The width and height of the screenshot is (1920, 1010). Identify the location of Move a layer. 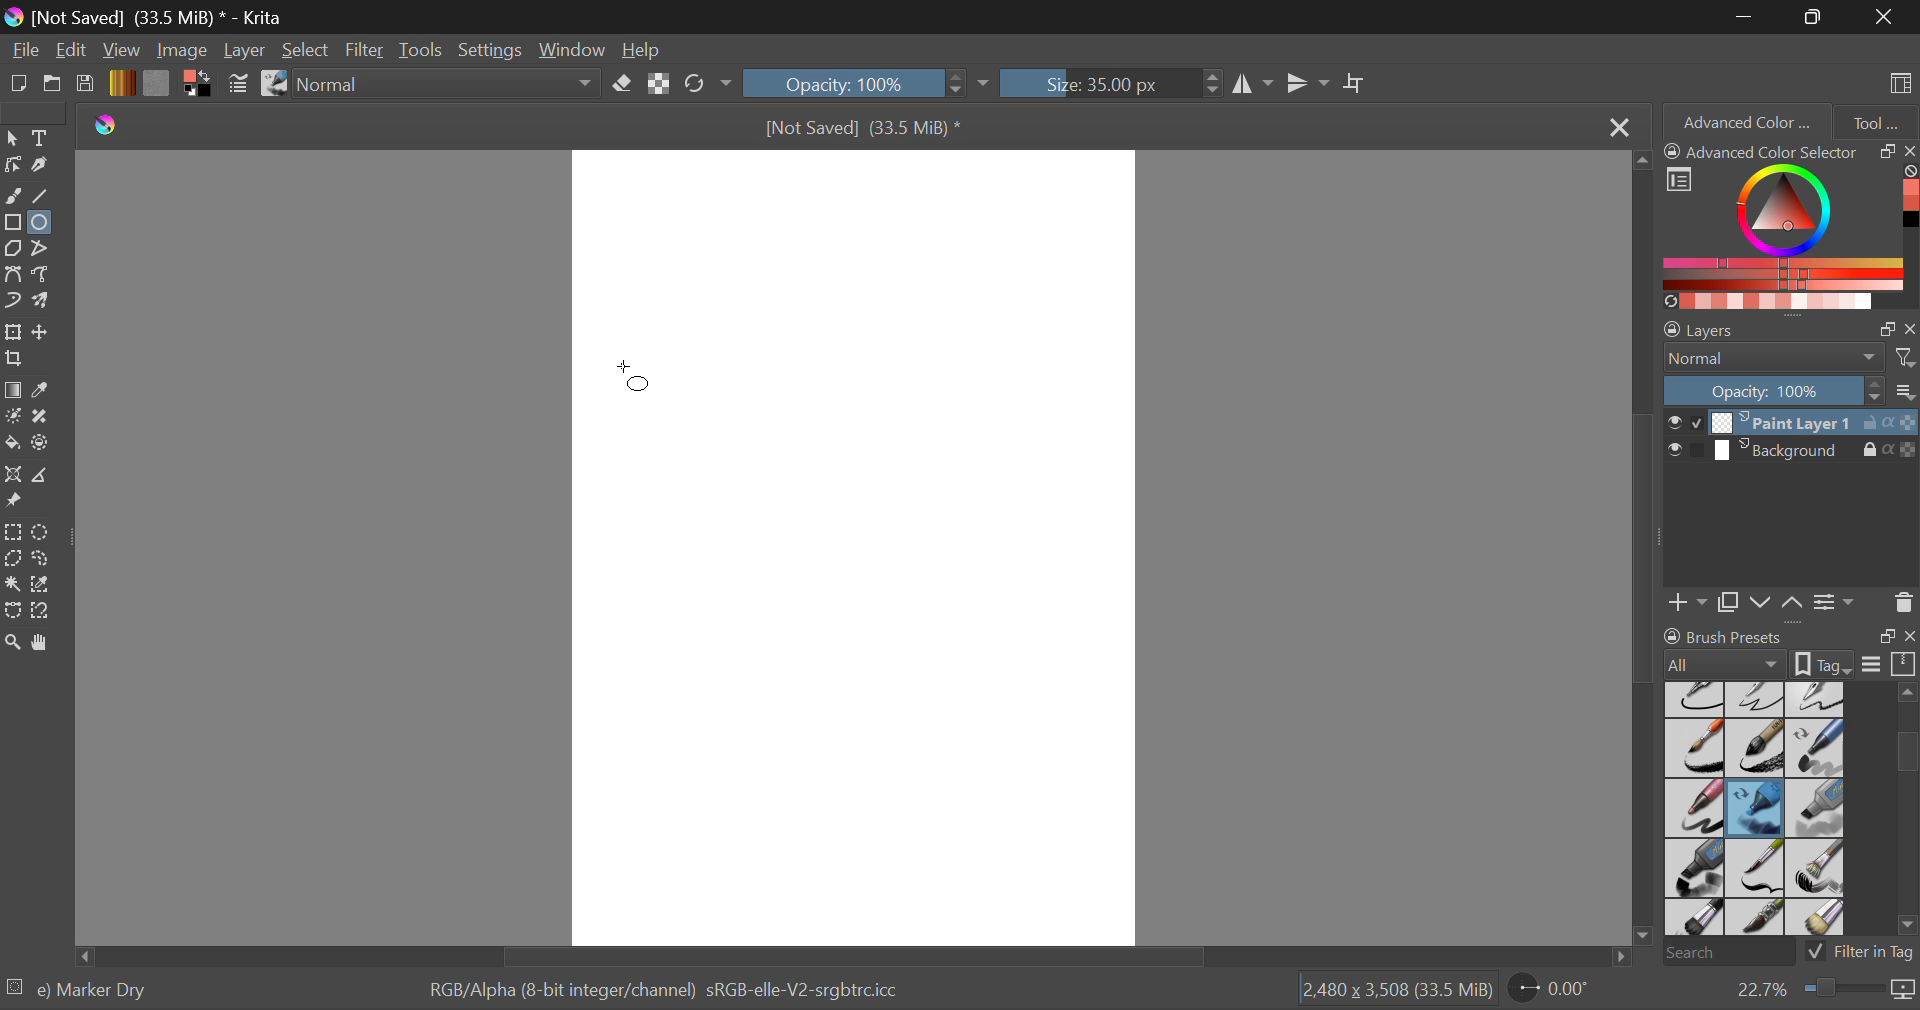
(43, 332).